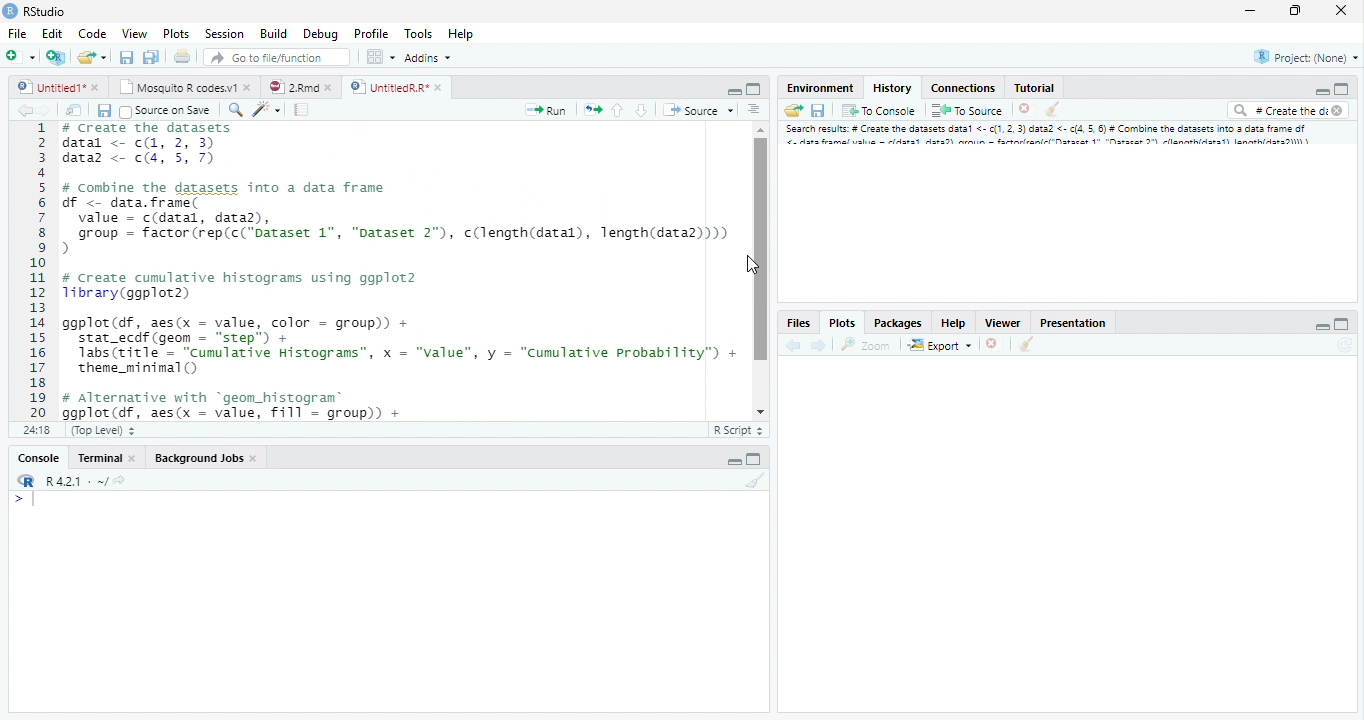 The width and height of the screenshot is (1364, 720). Describe the element at coordinates (968, 110) in the screenshot. I see `To Source` at that location.